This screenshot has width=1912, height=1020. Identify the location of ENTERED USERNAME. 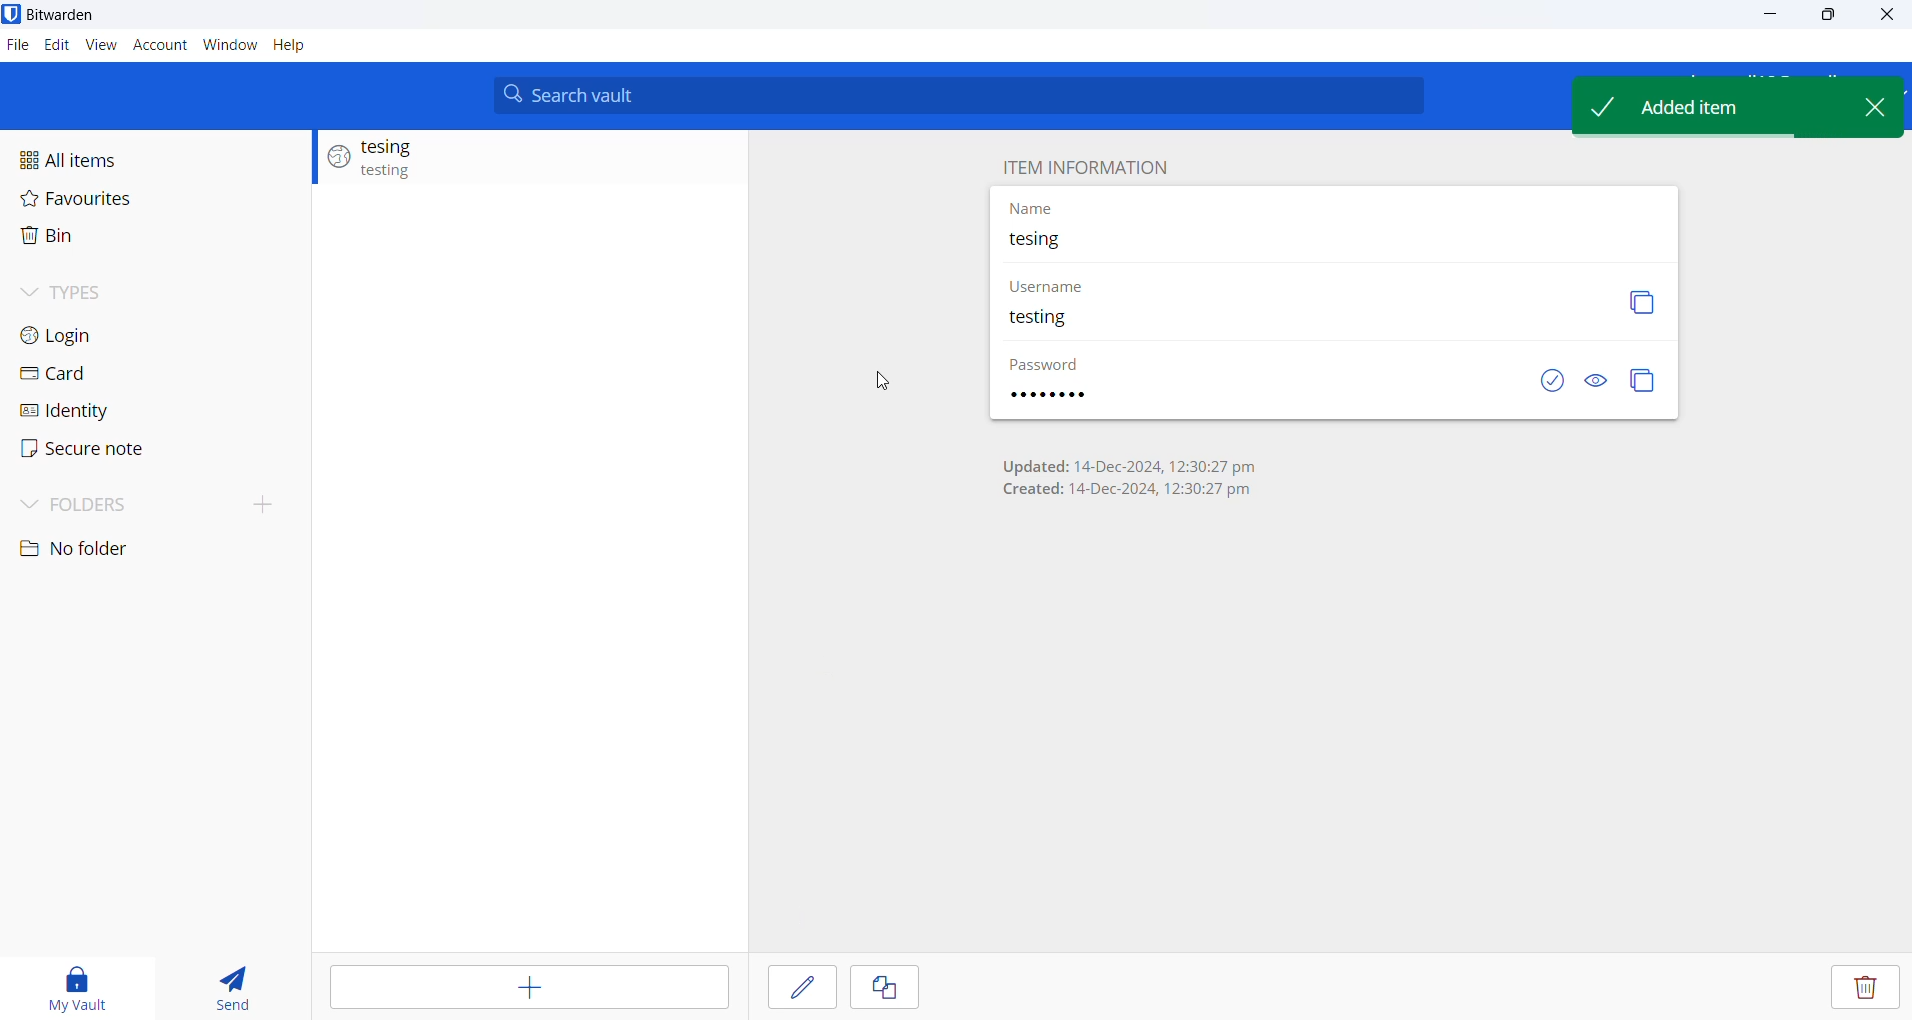
(1200, 326).